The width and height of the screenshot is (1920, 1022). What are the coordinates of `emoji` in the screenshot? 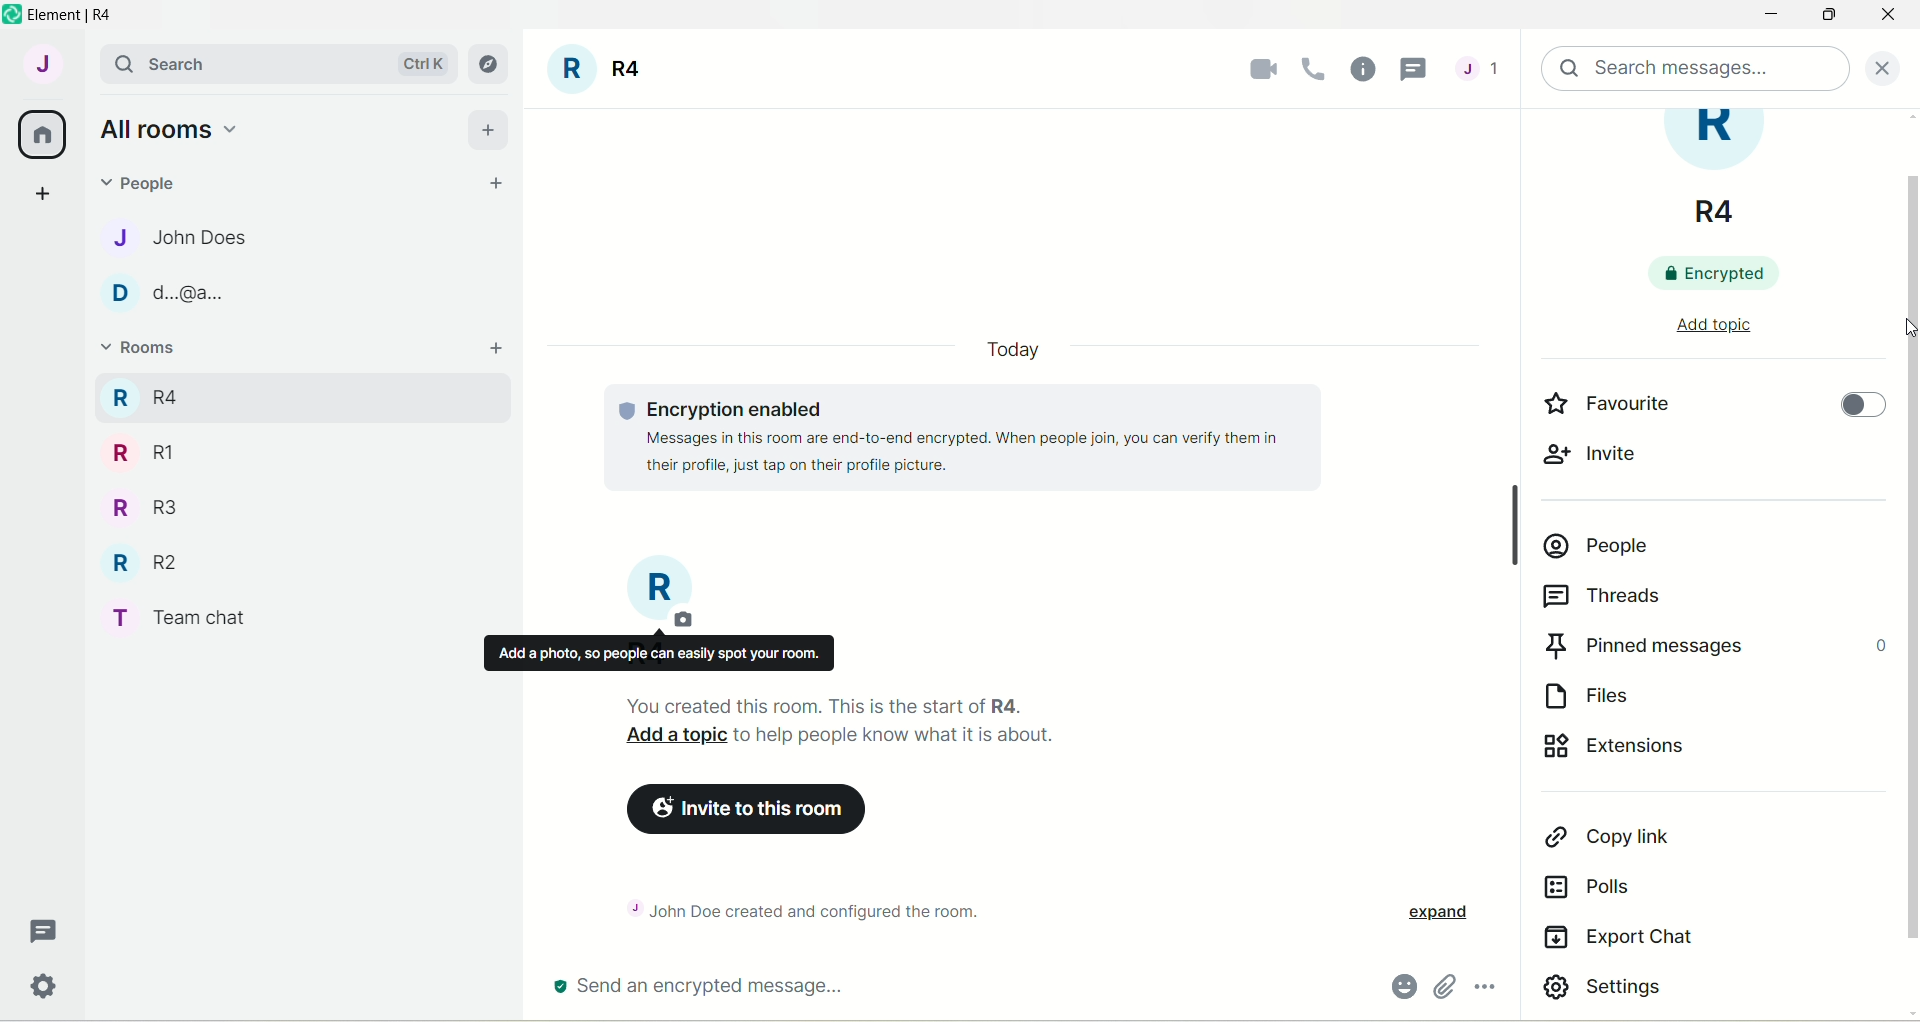 It's located at (1402, 987).